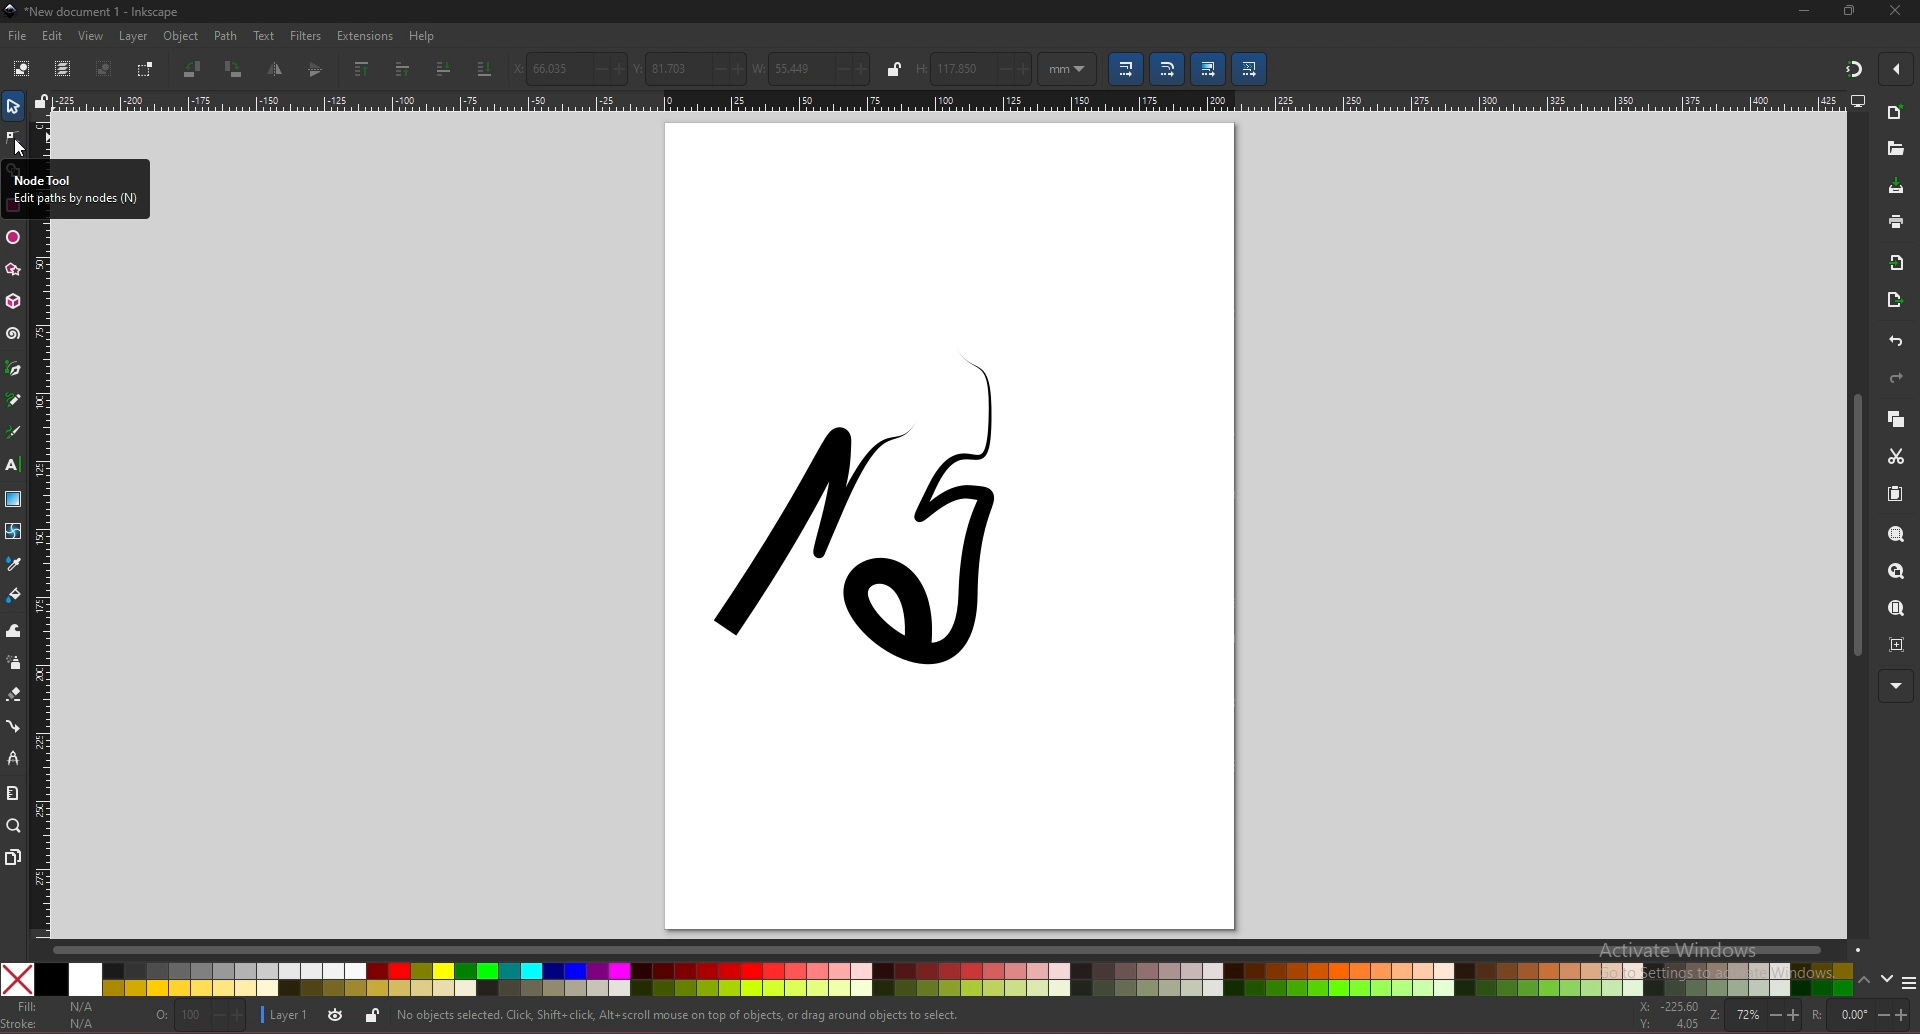 Image resolution: width=1920 pixels, height=1034 pixels. What do you see at coordinates (14, 336) in the screenshot?
I see `spiral` at bounding box center [14, 336].